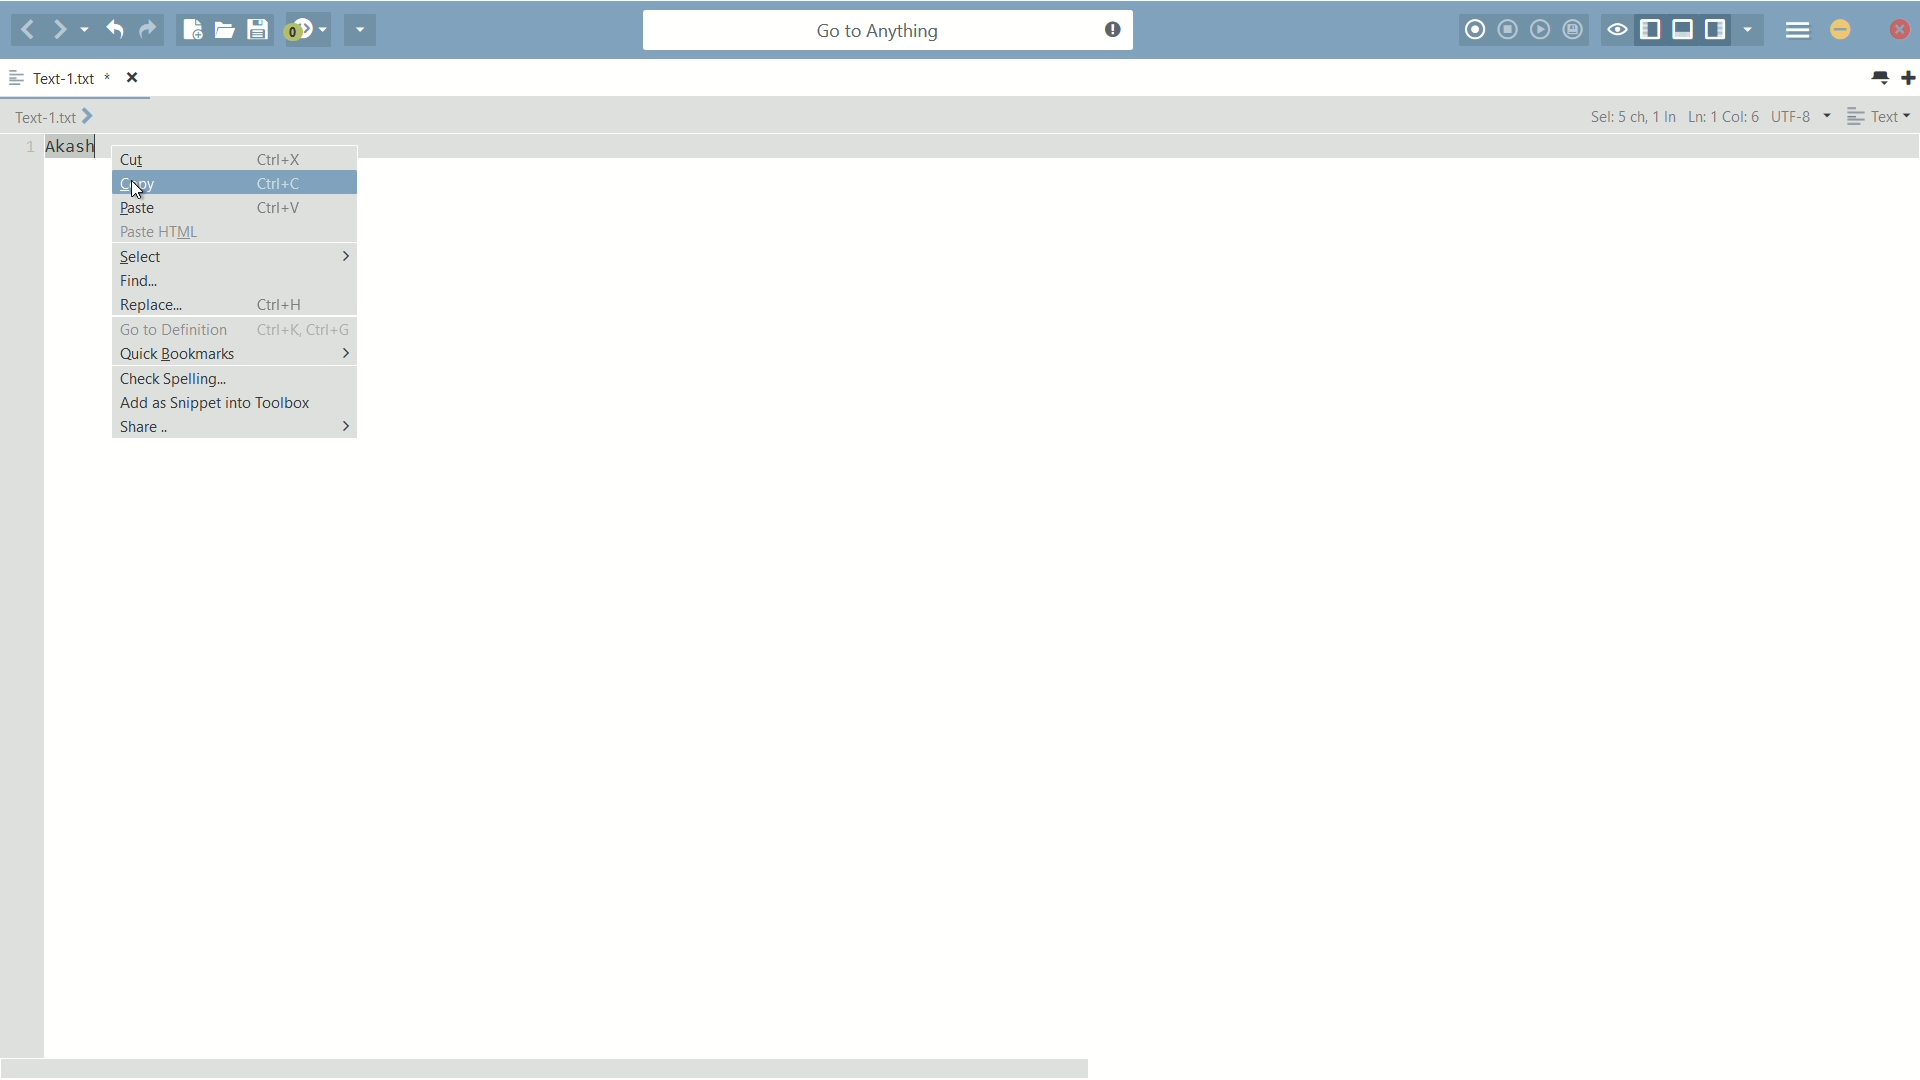  What do you see at coordinates (233, 230) in the screenshot?
I see `paste html` at bounding box center [233, 230].